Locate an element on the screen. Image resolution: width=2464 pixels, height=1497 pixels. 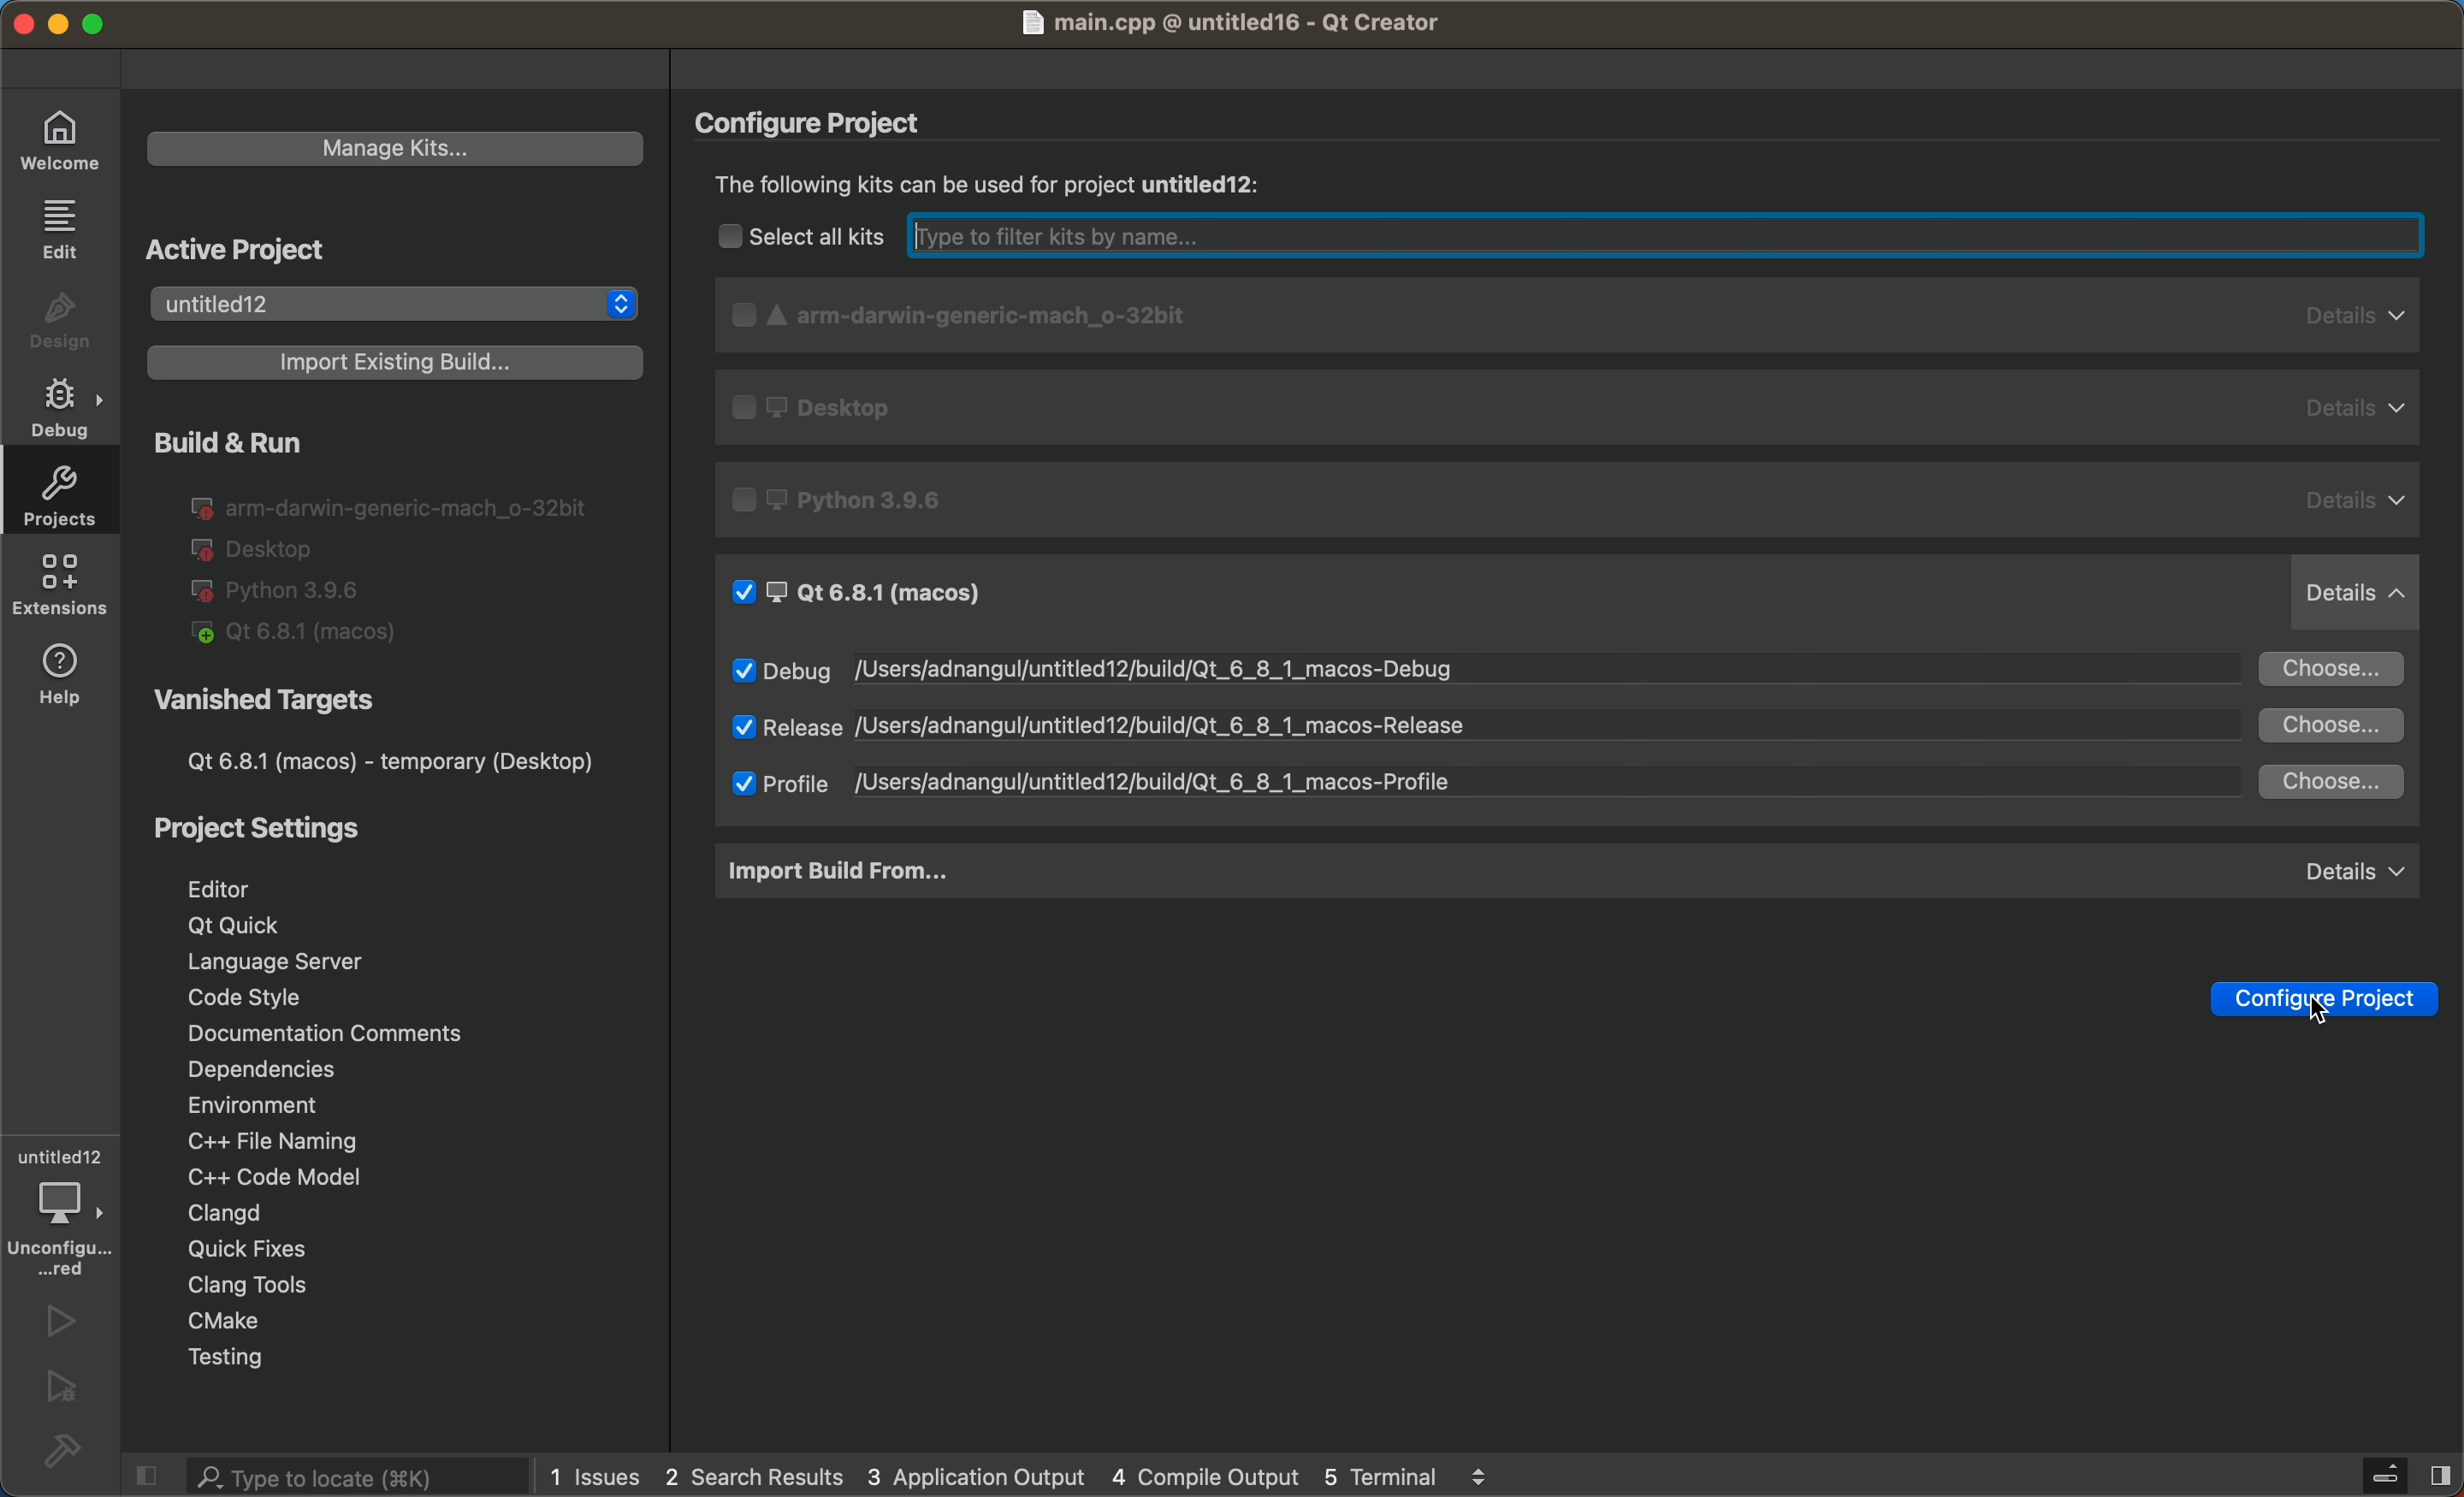
search is located at coordinates (332, 1477).